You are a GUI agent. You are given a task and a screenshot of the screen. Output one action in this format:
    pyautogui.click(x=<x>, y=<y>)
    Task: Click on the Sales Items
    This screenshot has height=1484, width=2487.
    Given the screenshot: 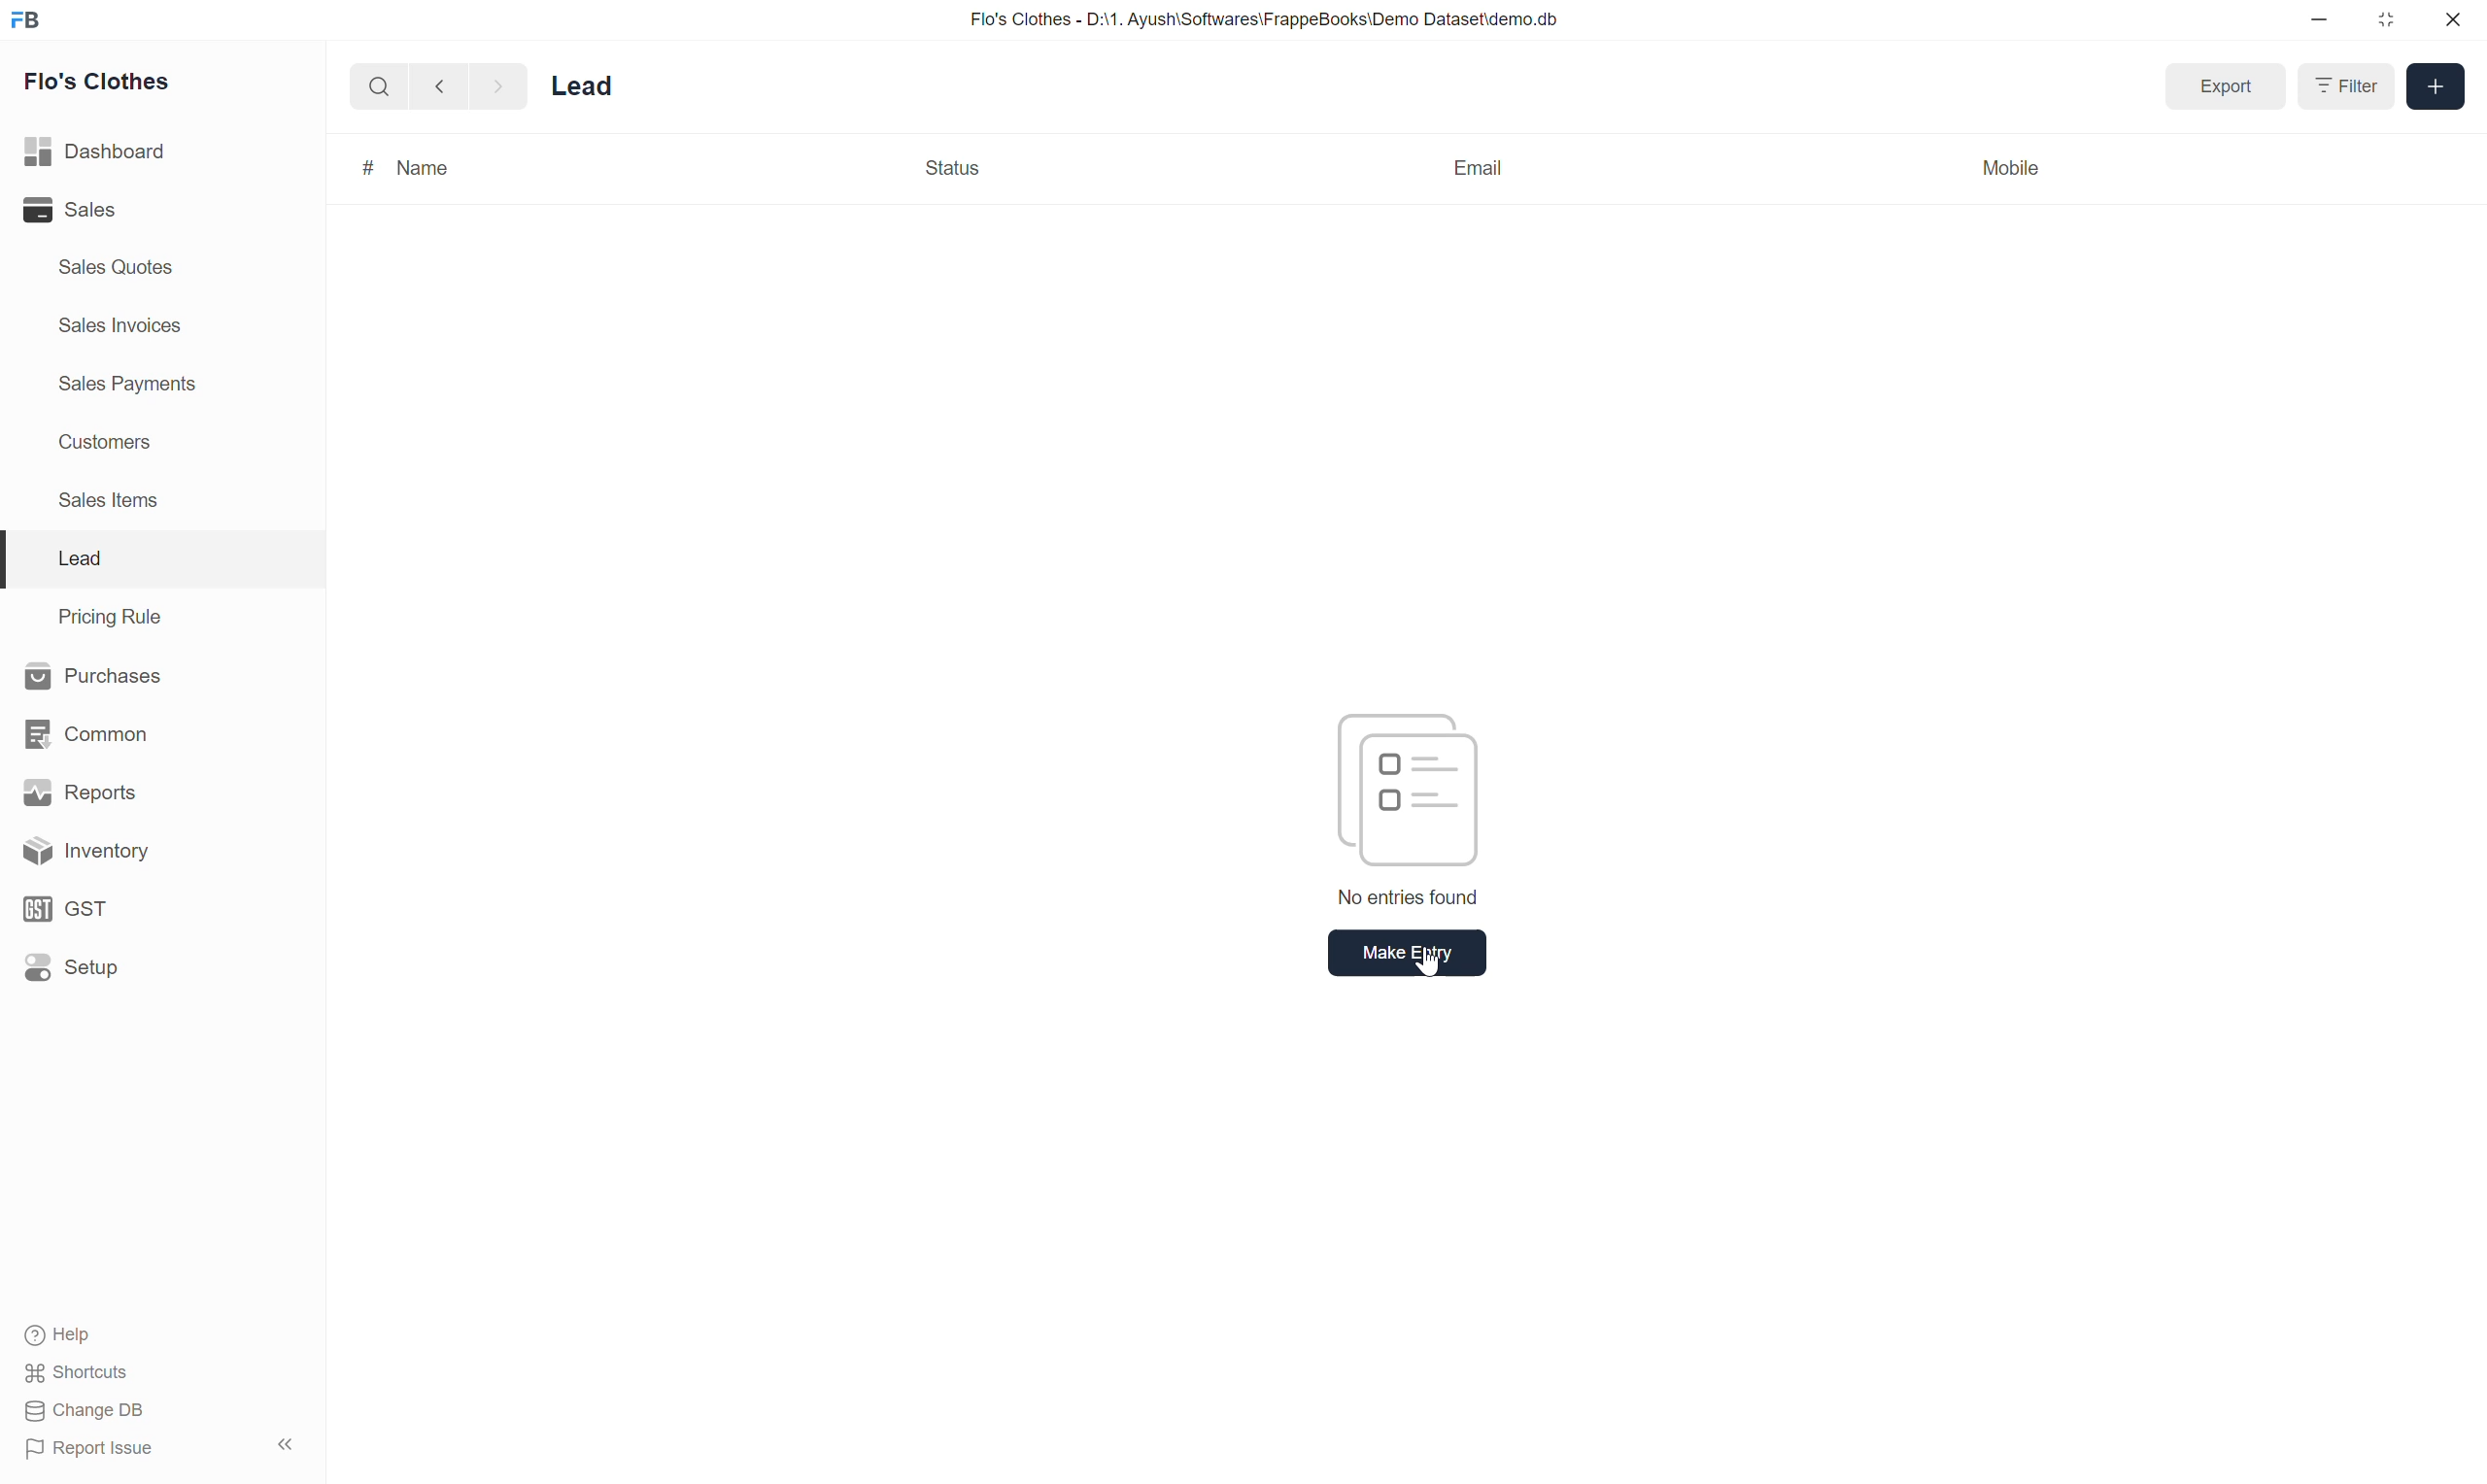 What is the action you would take?
    pyautogui.click(x=117, y=506)
    